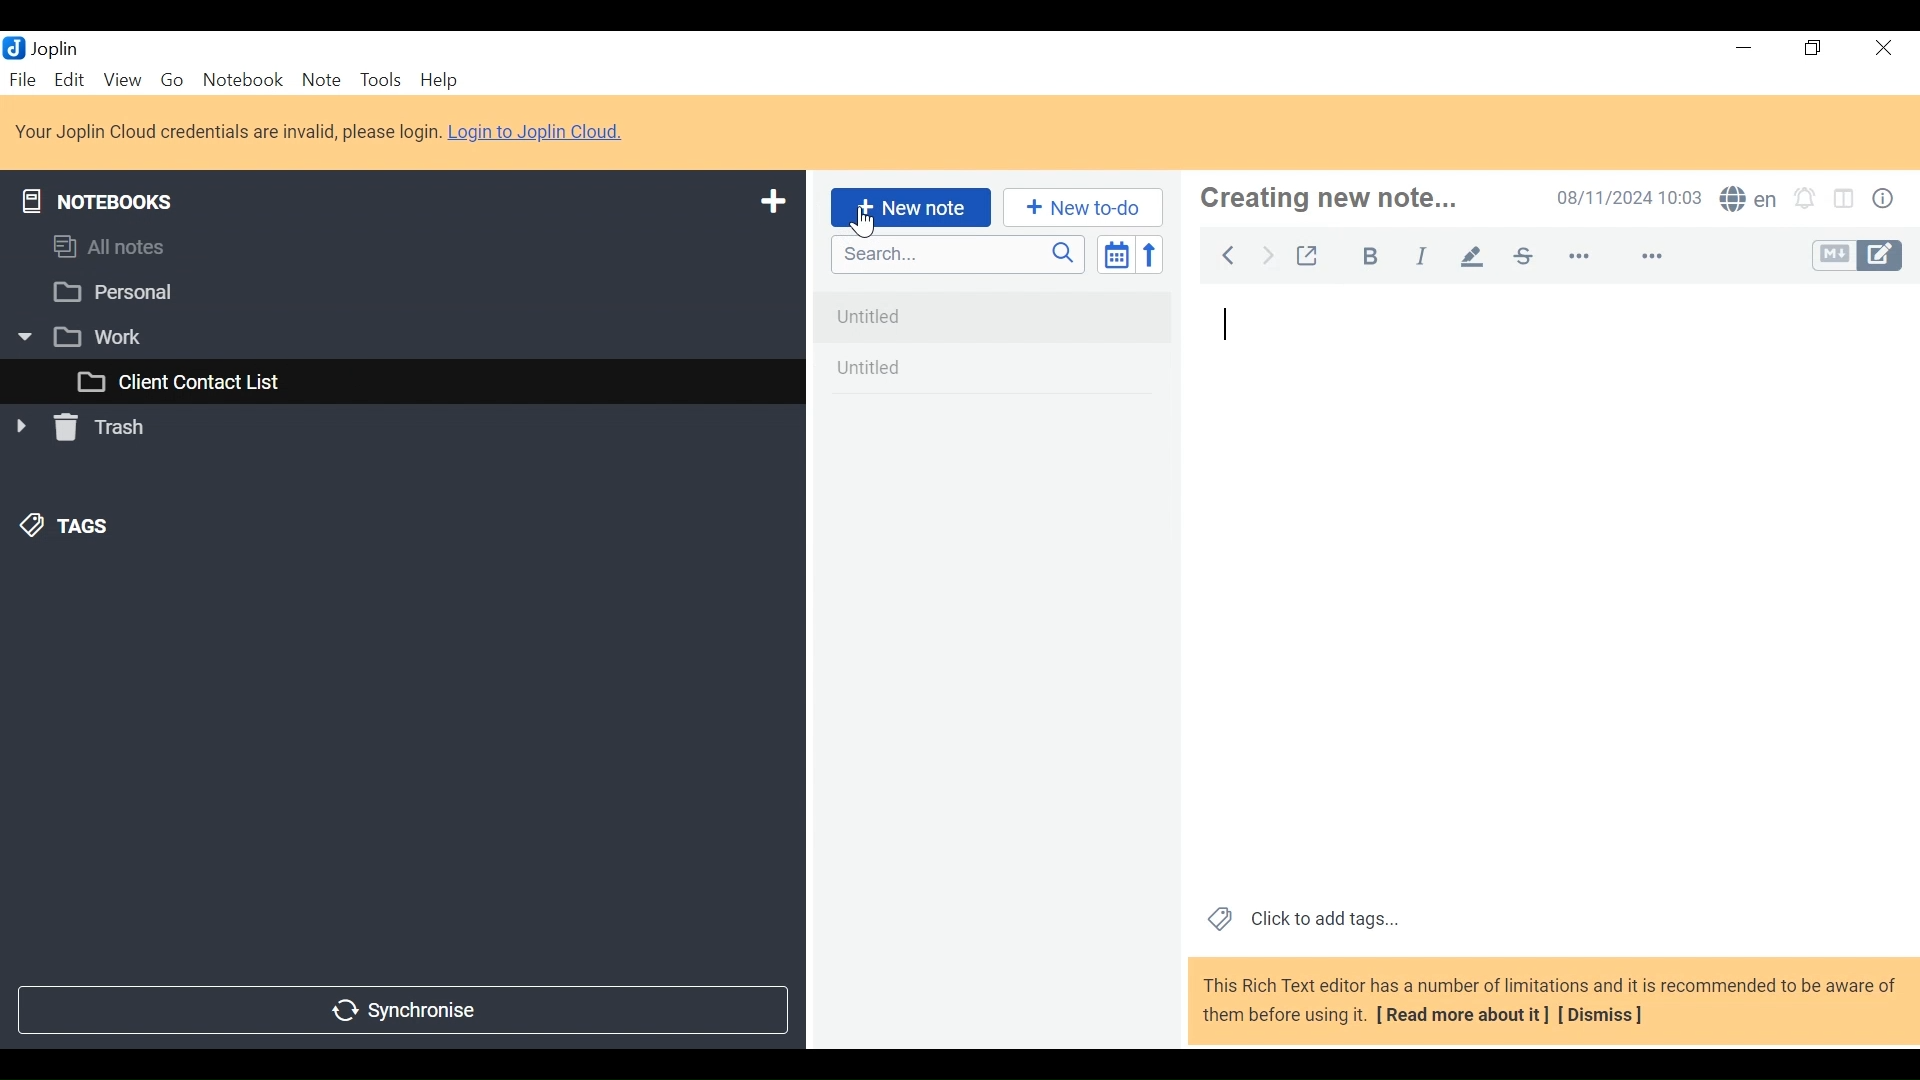  What do you see at coordinates (994, 310) in the screenshot?
I see `Untitled` at bounding box center [994, 310].